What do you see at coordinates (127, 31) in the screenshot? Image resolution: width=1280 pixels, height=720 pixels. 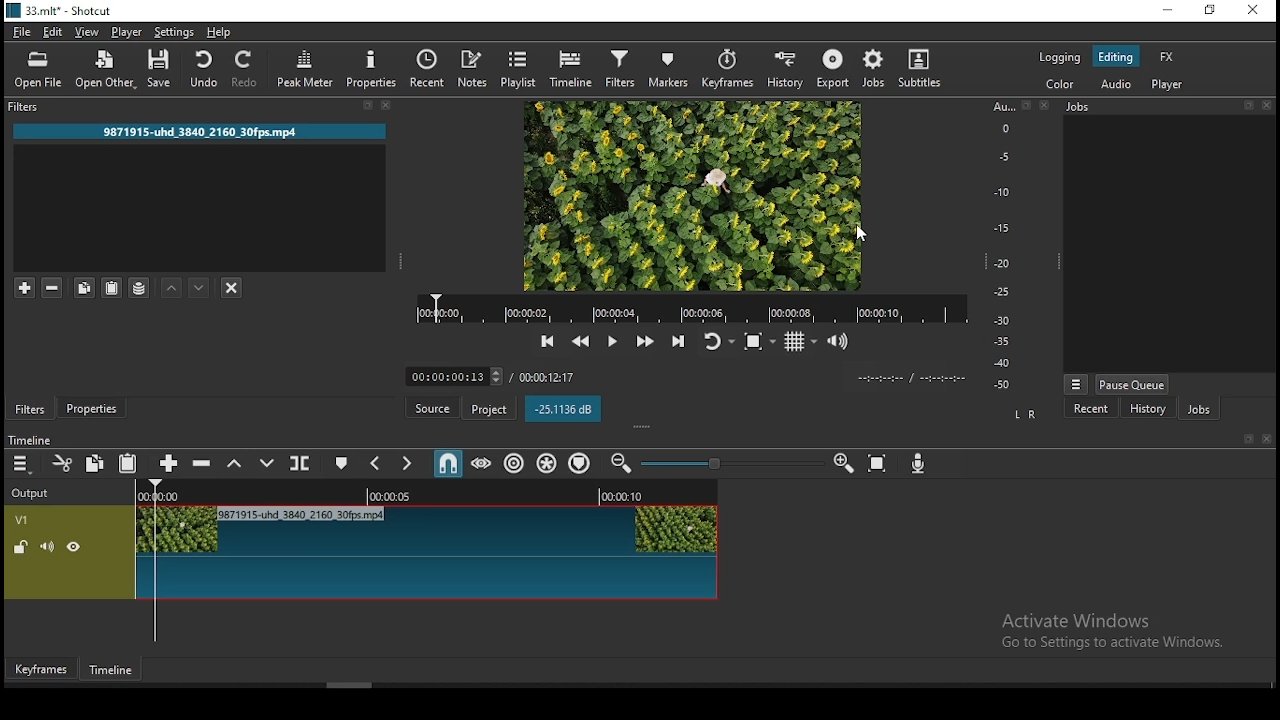 I see `player` at bounding box center [127, 31].